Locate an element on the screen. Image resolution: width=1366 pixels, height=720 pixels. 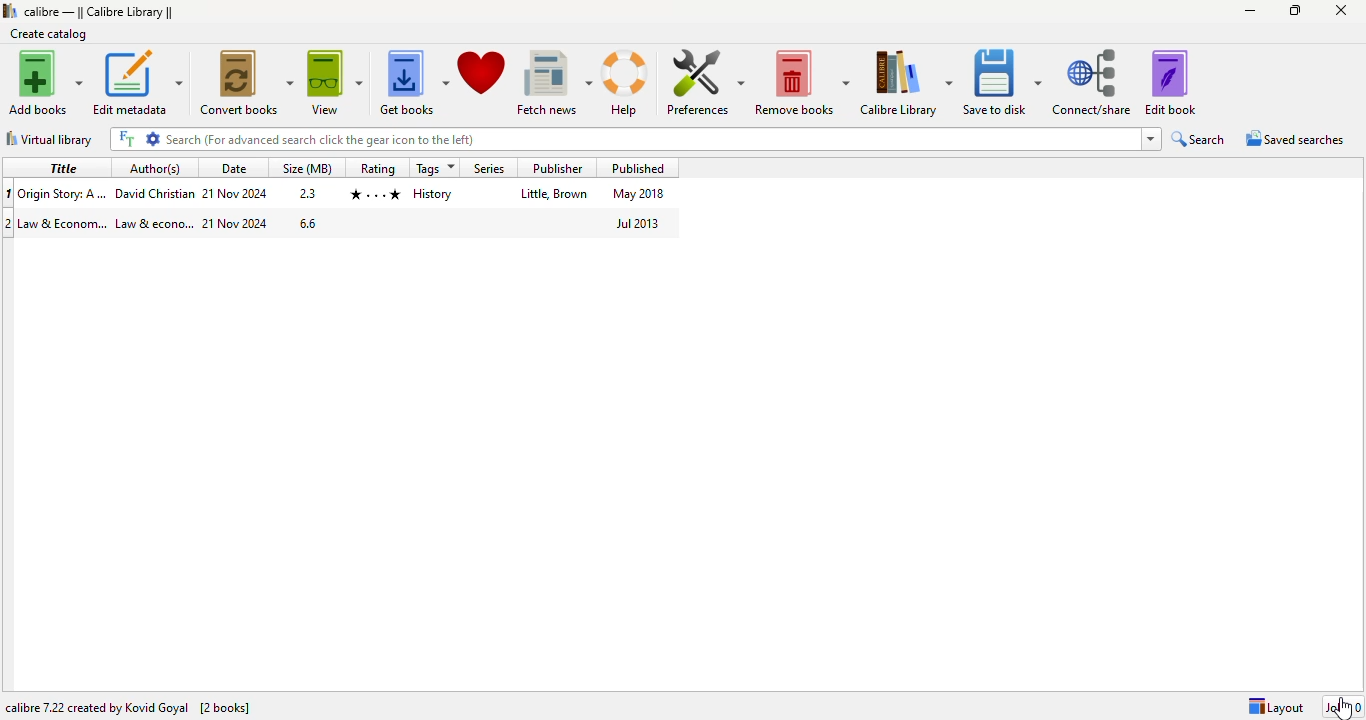
save to disk is located at coordinates (1004, 83).